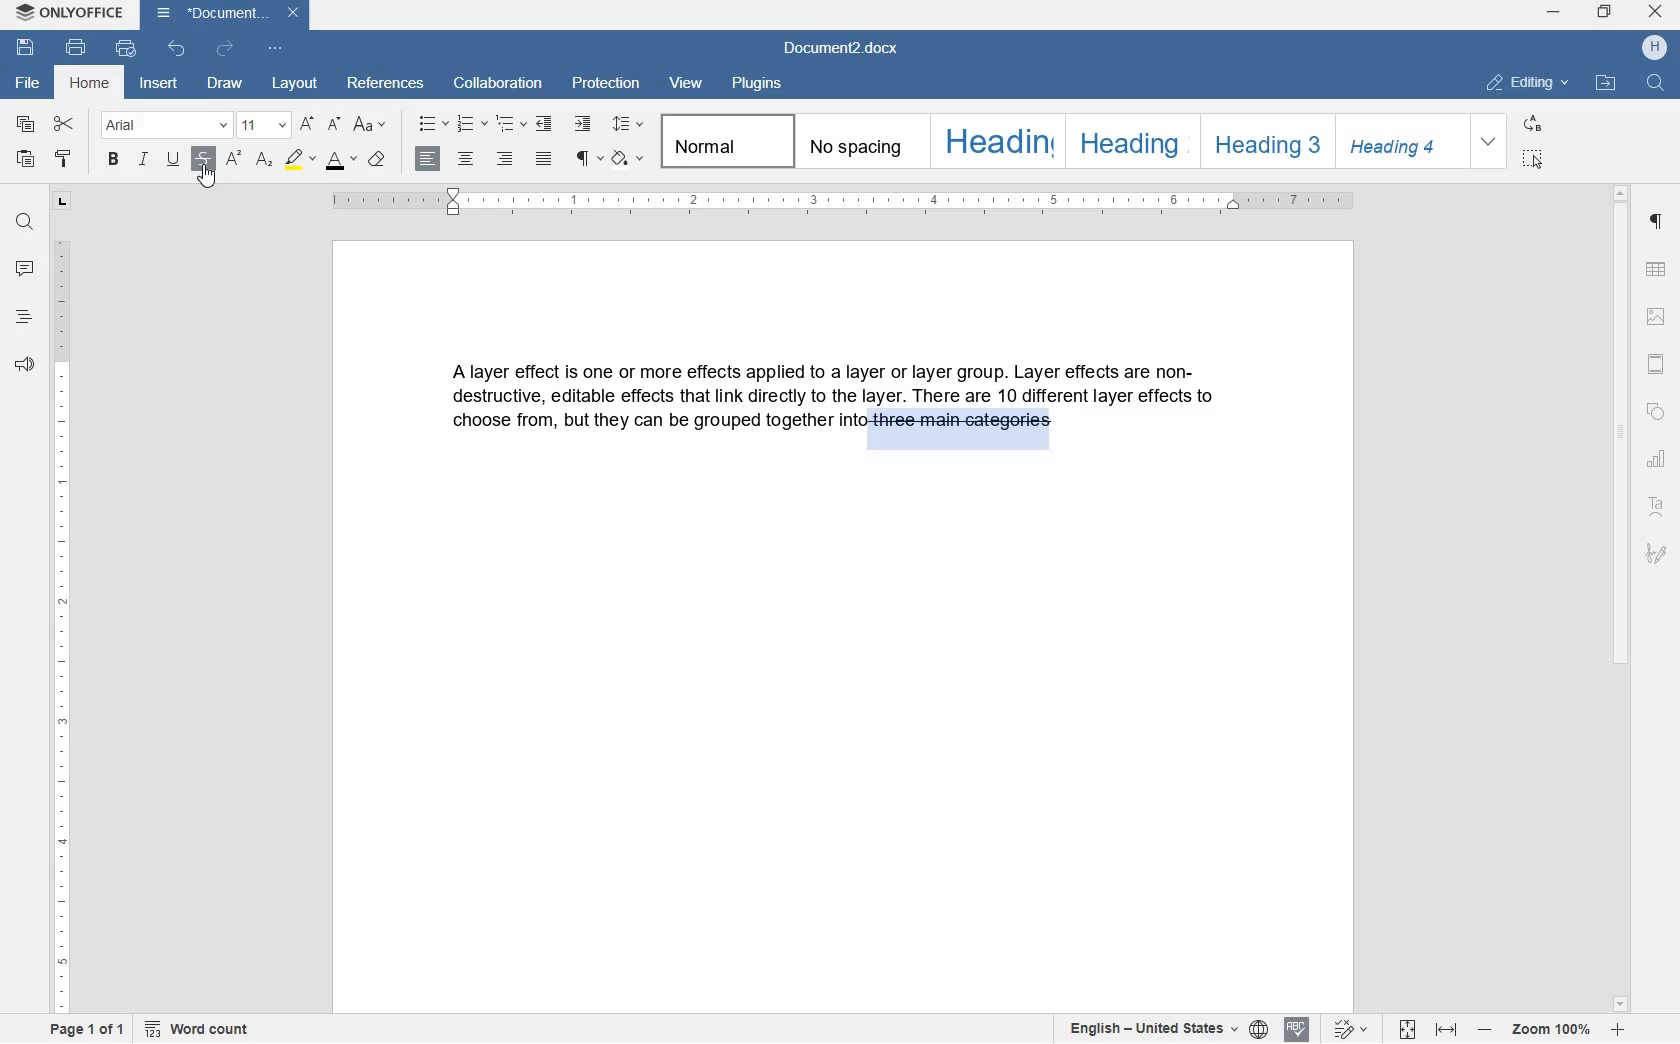  What do you see at coordinates (509, 124) in the screenshot?
I see `multilevel list` at bounding box center [509, 124].